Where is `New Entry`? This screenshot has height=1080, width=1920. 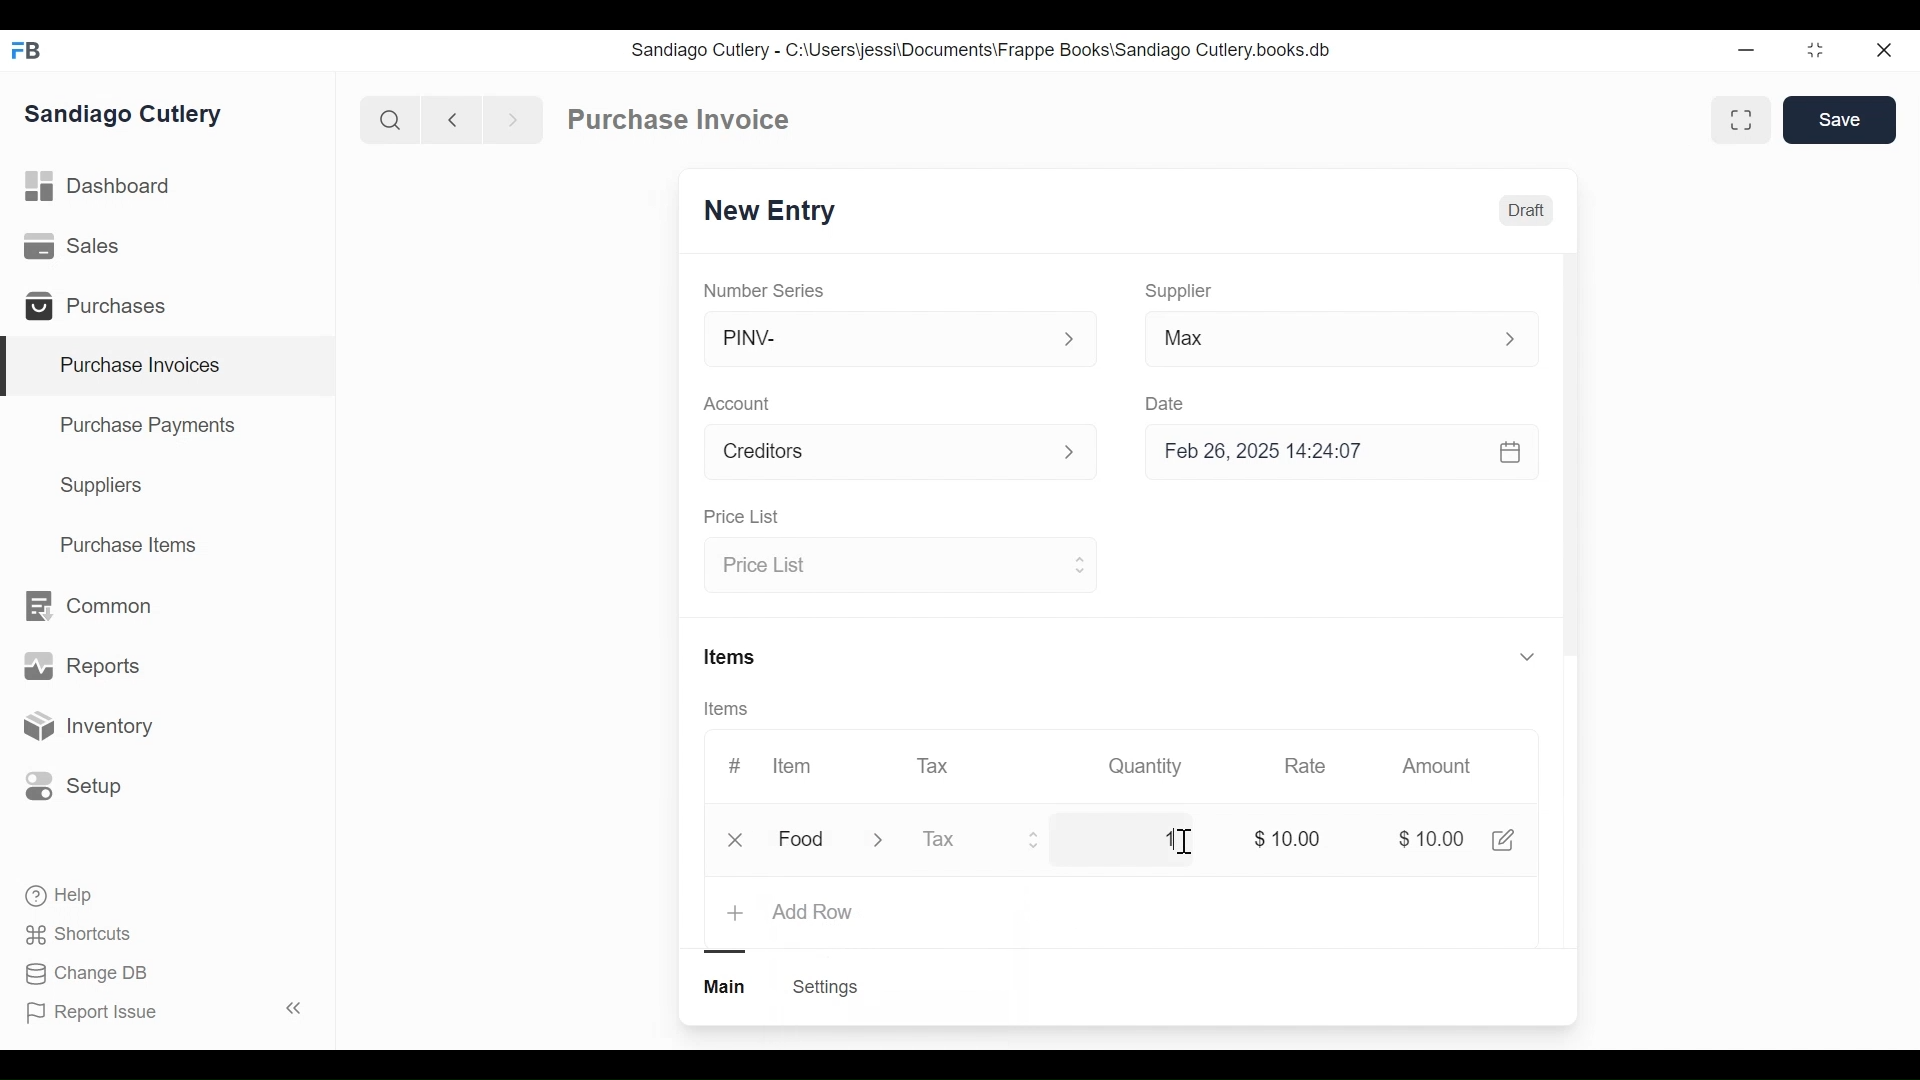
New Entry is located at coordinates (775, 212).